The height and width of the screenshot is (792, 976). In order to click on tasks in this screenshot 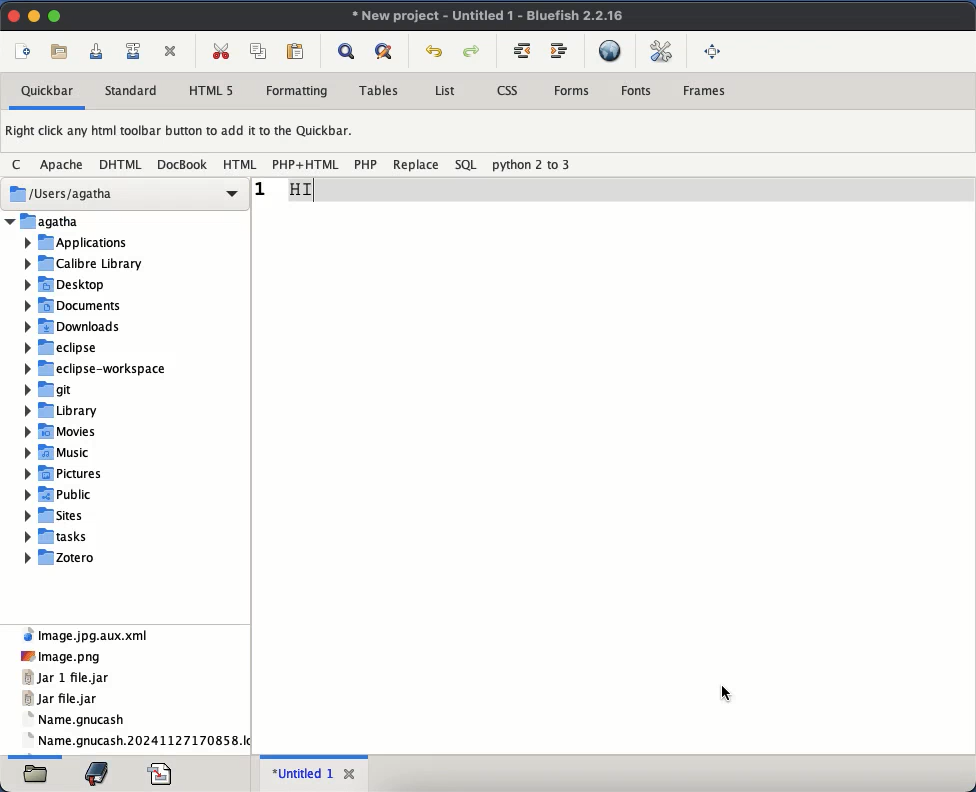, I will do `click(54, 536)`.